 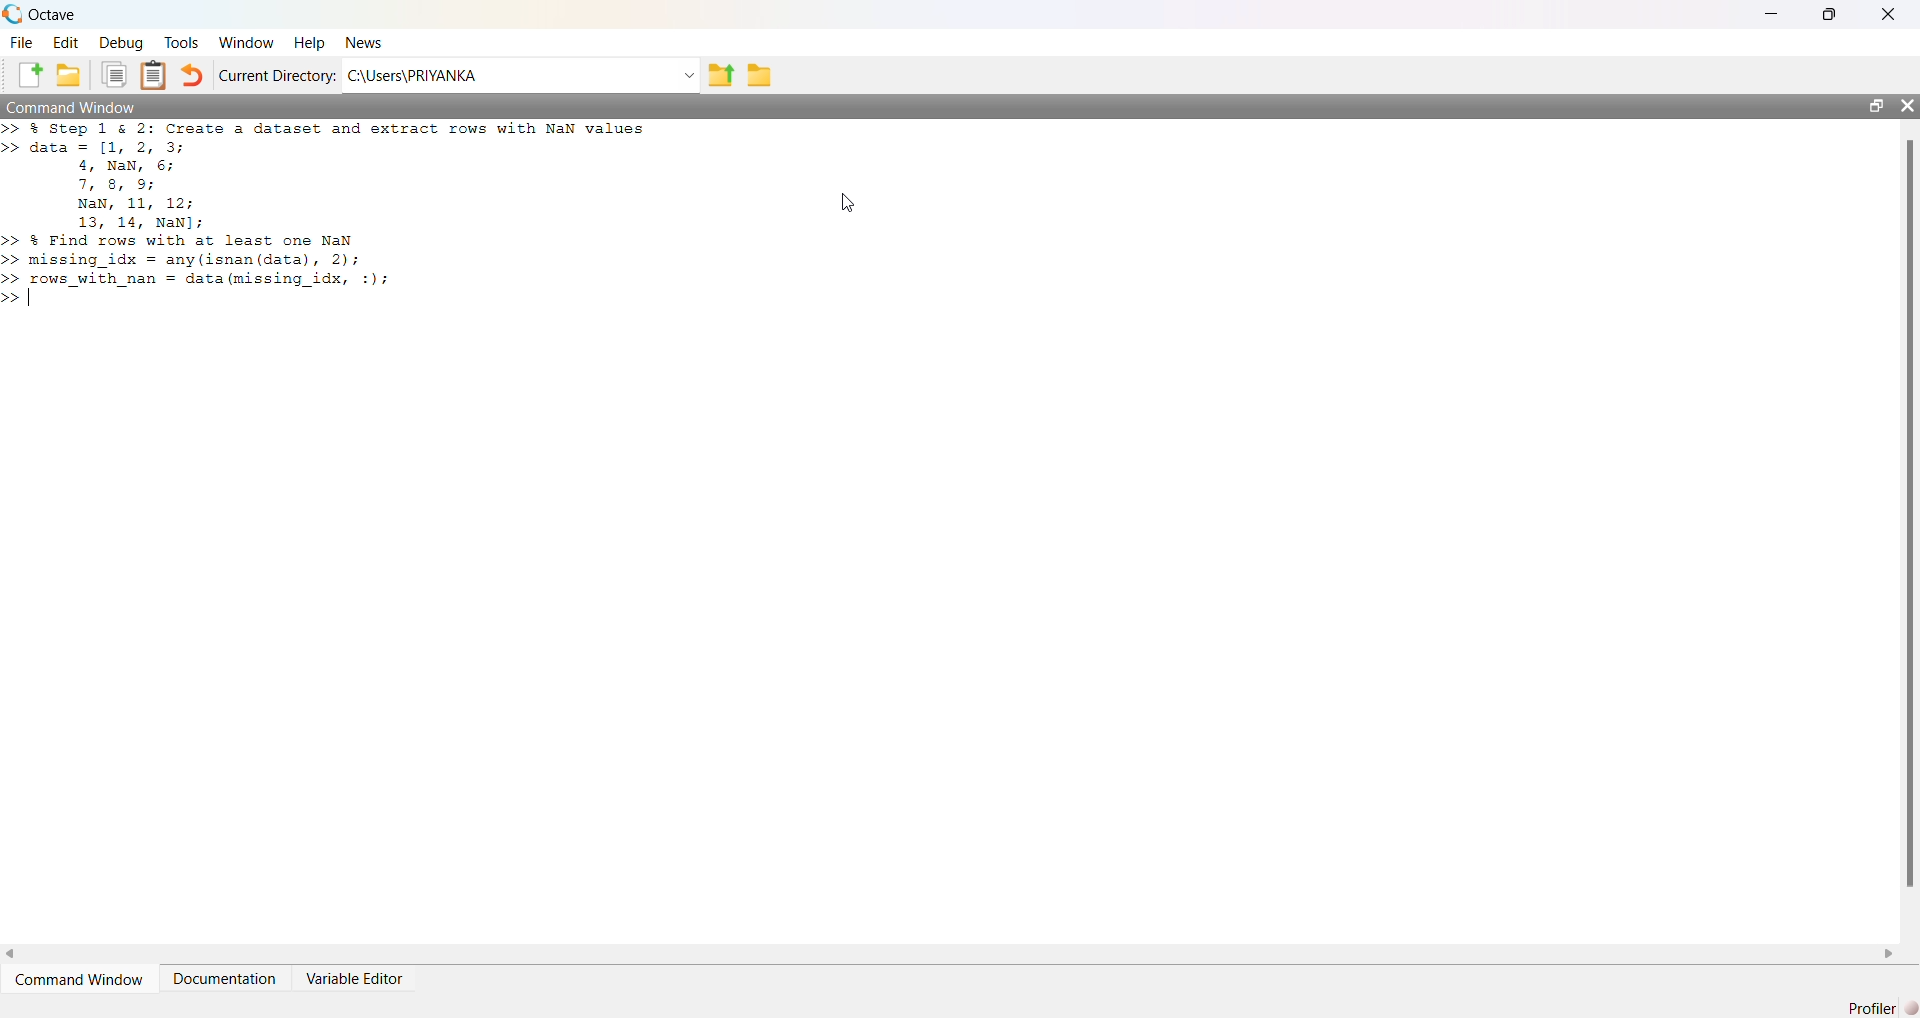 What do you see at coordinates (30, 75) in the screenshot?
I see `New File` at bounding box center [30, 75].